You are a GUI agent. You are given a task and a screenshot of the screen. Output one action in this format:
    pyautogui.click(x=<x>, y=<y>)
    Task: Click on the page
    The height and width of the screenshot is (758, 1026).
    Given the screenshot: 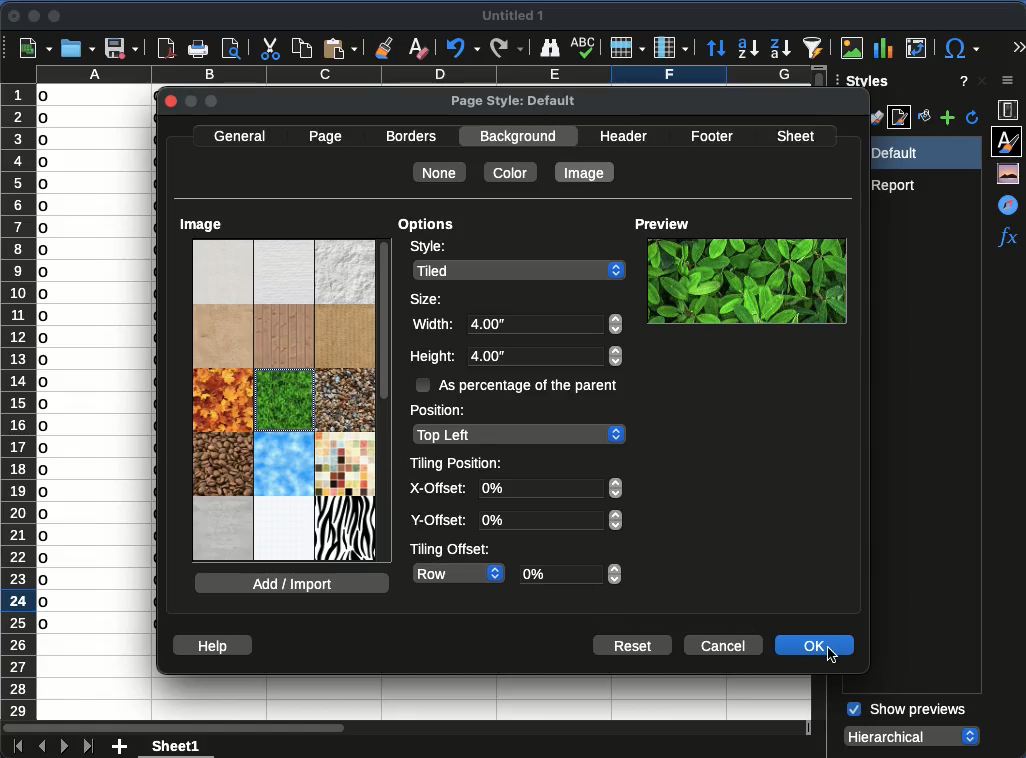 What is the action you would take?
    pyautogui.click(x=326, y=138)
    